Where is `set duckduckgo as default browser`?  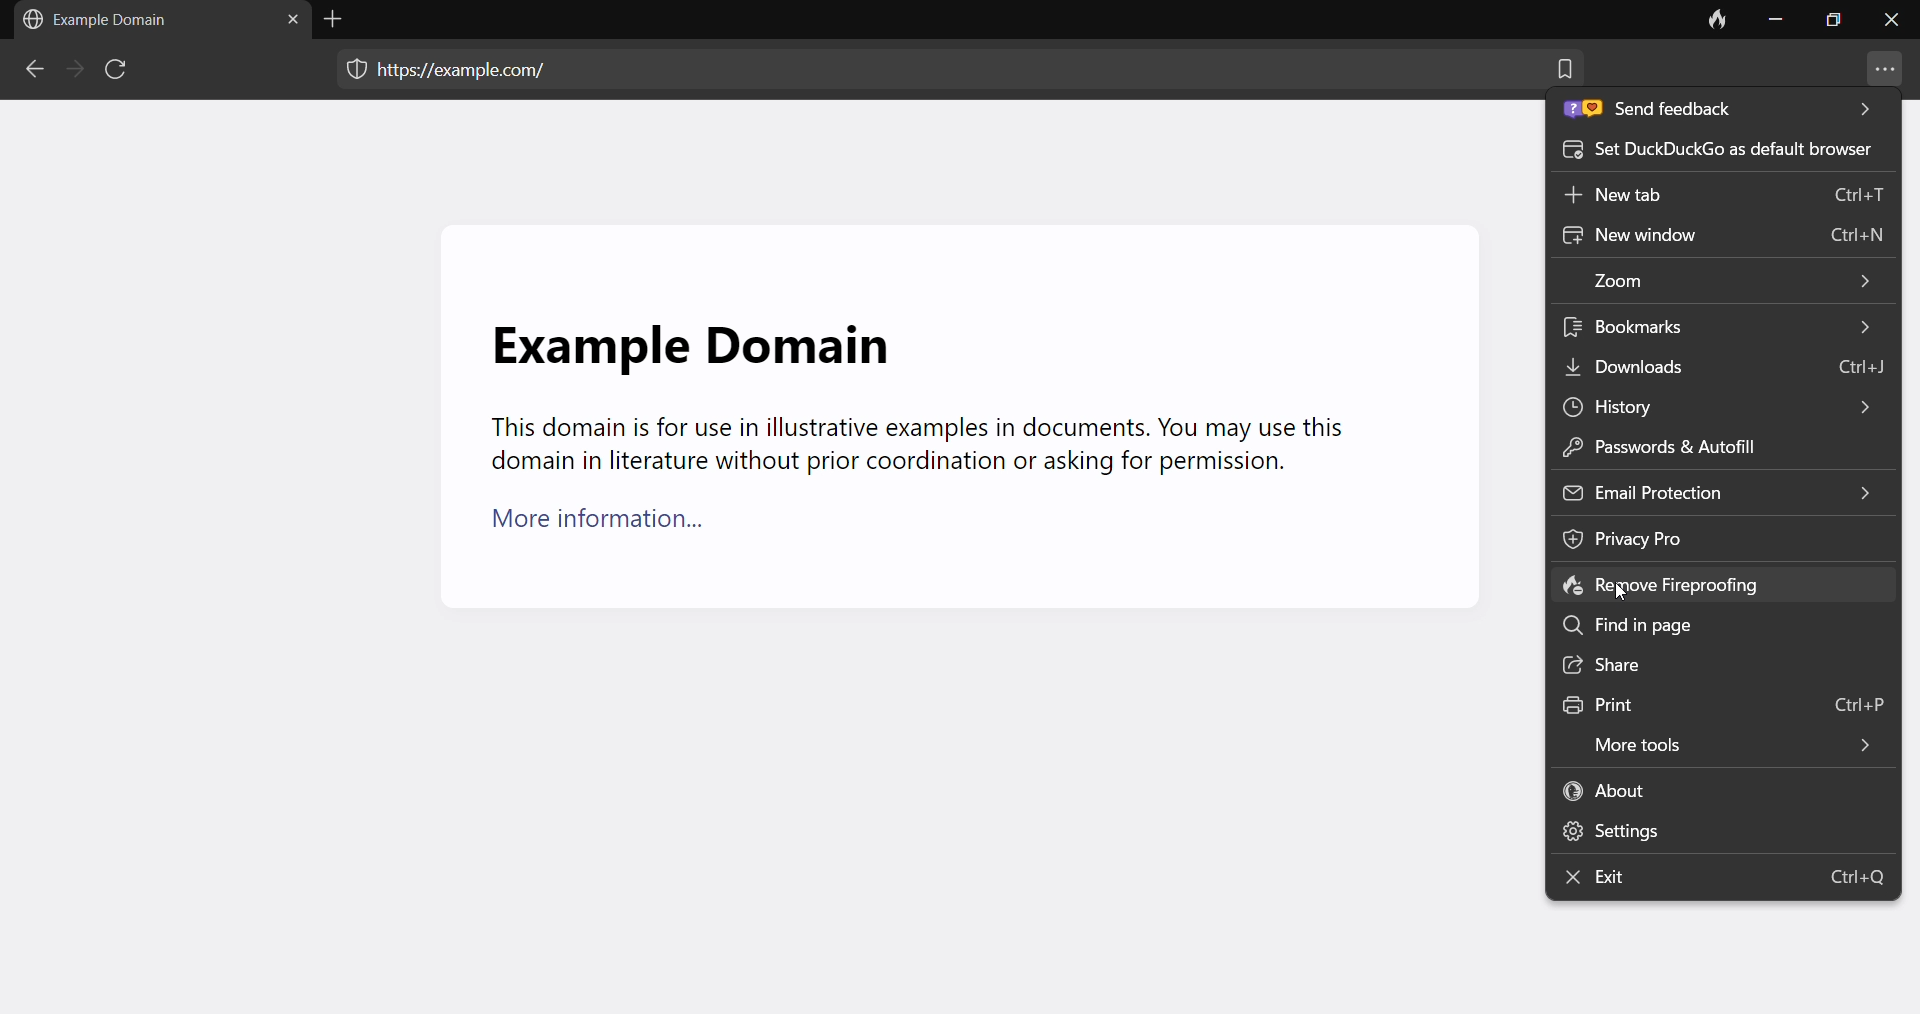
set duckduckgo as default browser is located at coordinates (1720, 156).